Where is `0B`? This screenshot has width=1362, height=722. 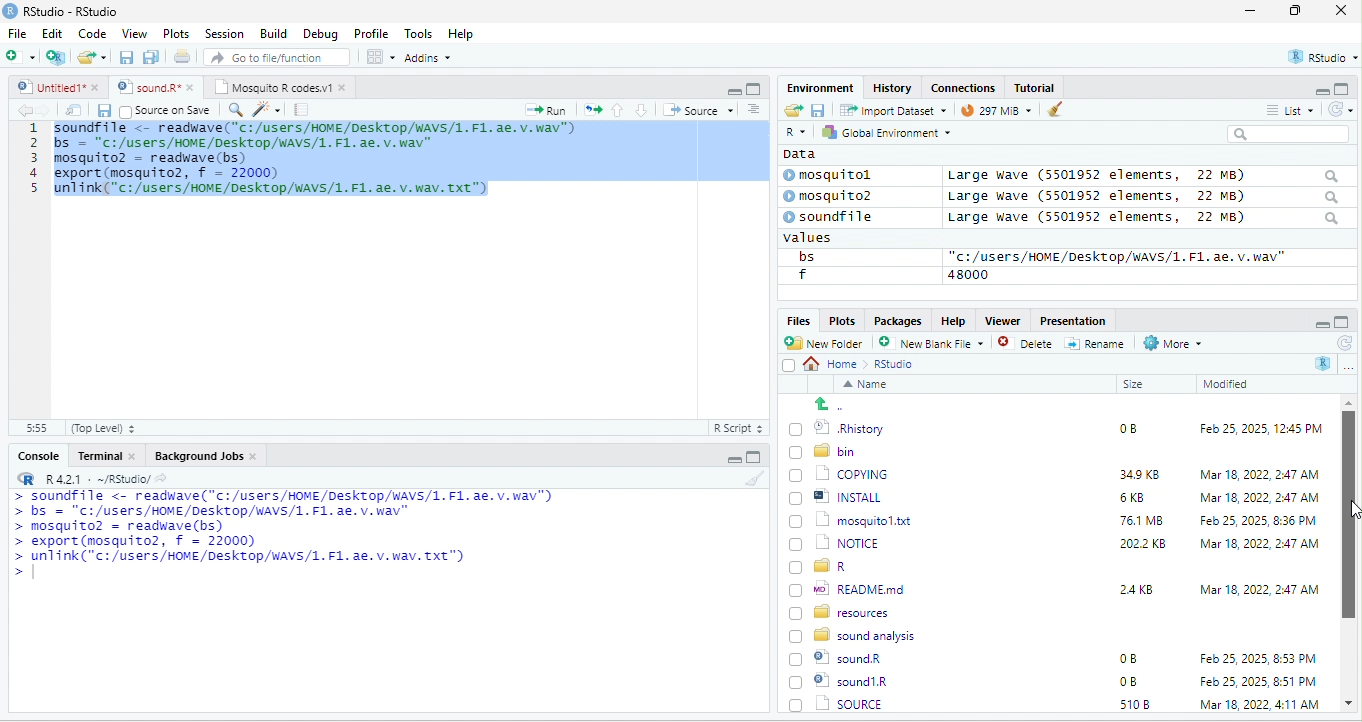 0B is located at coordinates (1121, 426).